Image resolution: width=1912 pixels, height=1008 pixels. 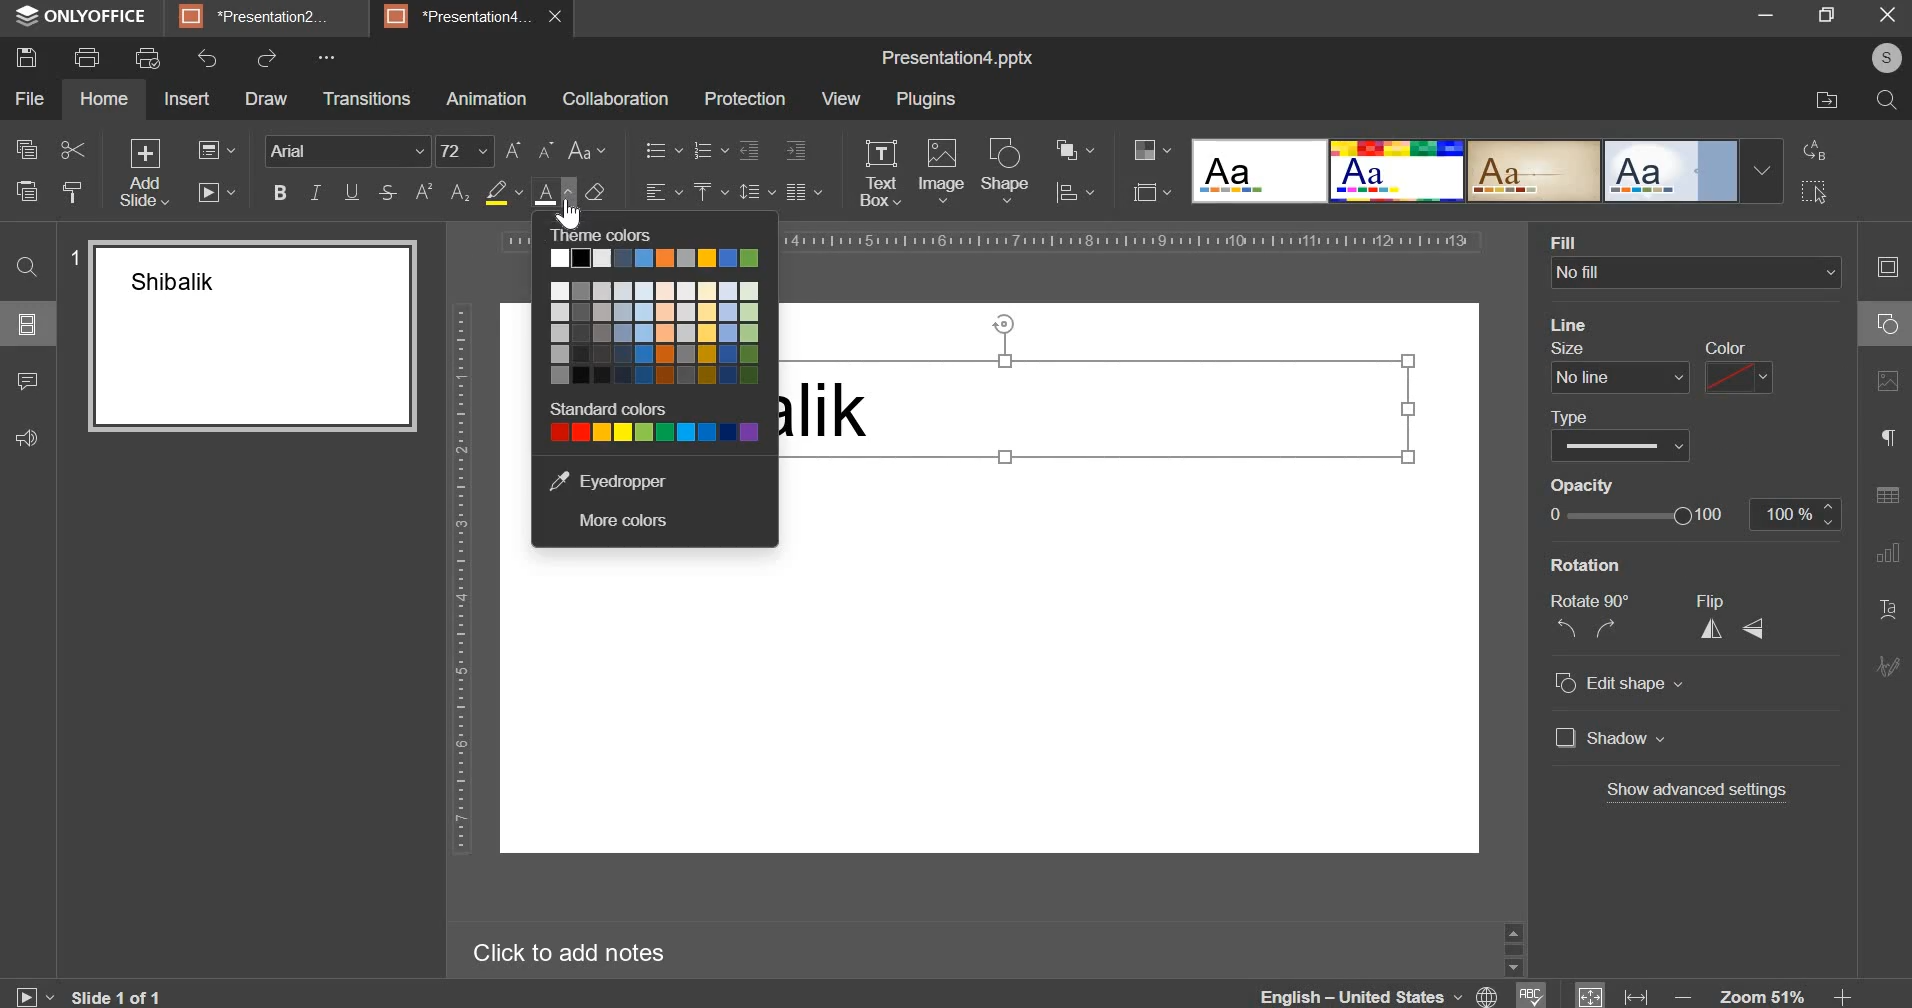 I want to click on select all, so click(x=1817, y=192).